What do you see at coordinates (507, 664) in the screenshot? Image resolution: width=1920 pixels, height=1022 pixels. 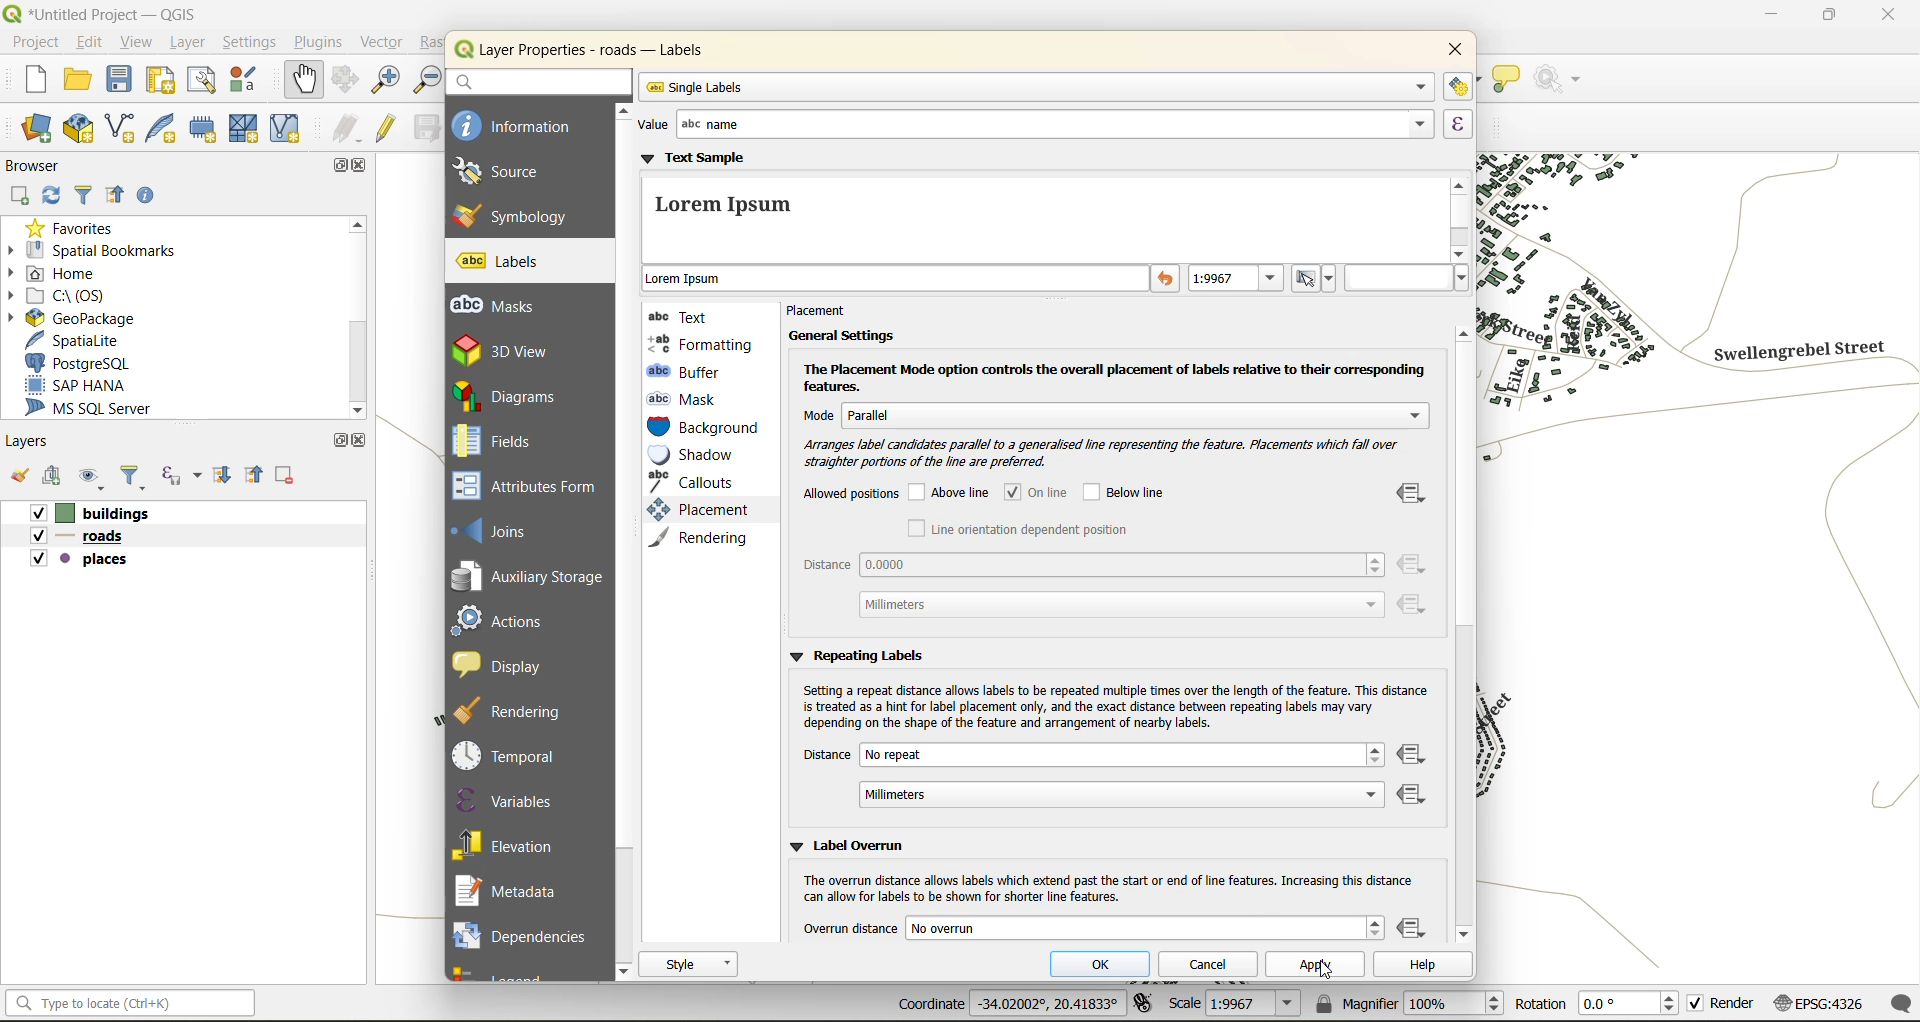 I see `display` at bounding box center [507, 664].